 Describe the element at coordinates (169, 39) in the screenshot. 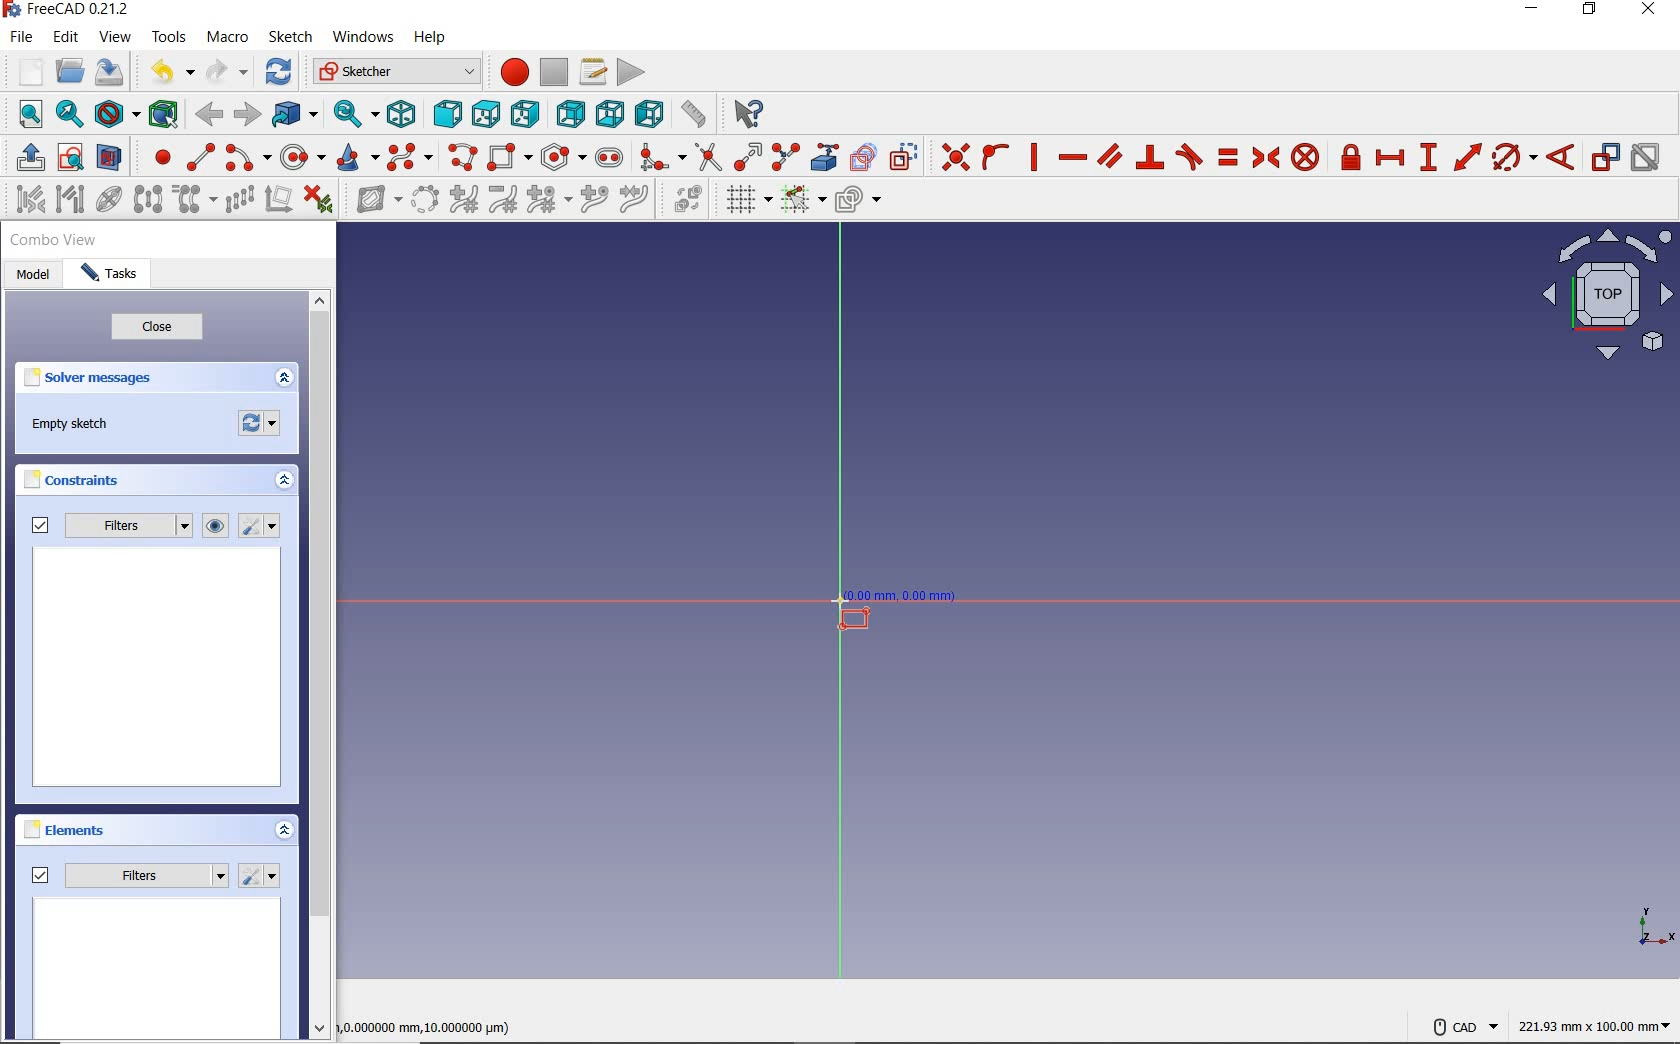

I see `tools` at that location.